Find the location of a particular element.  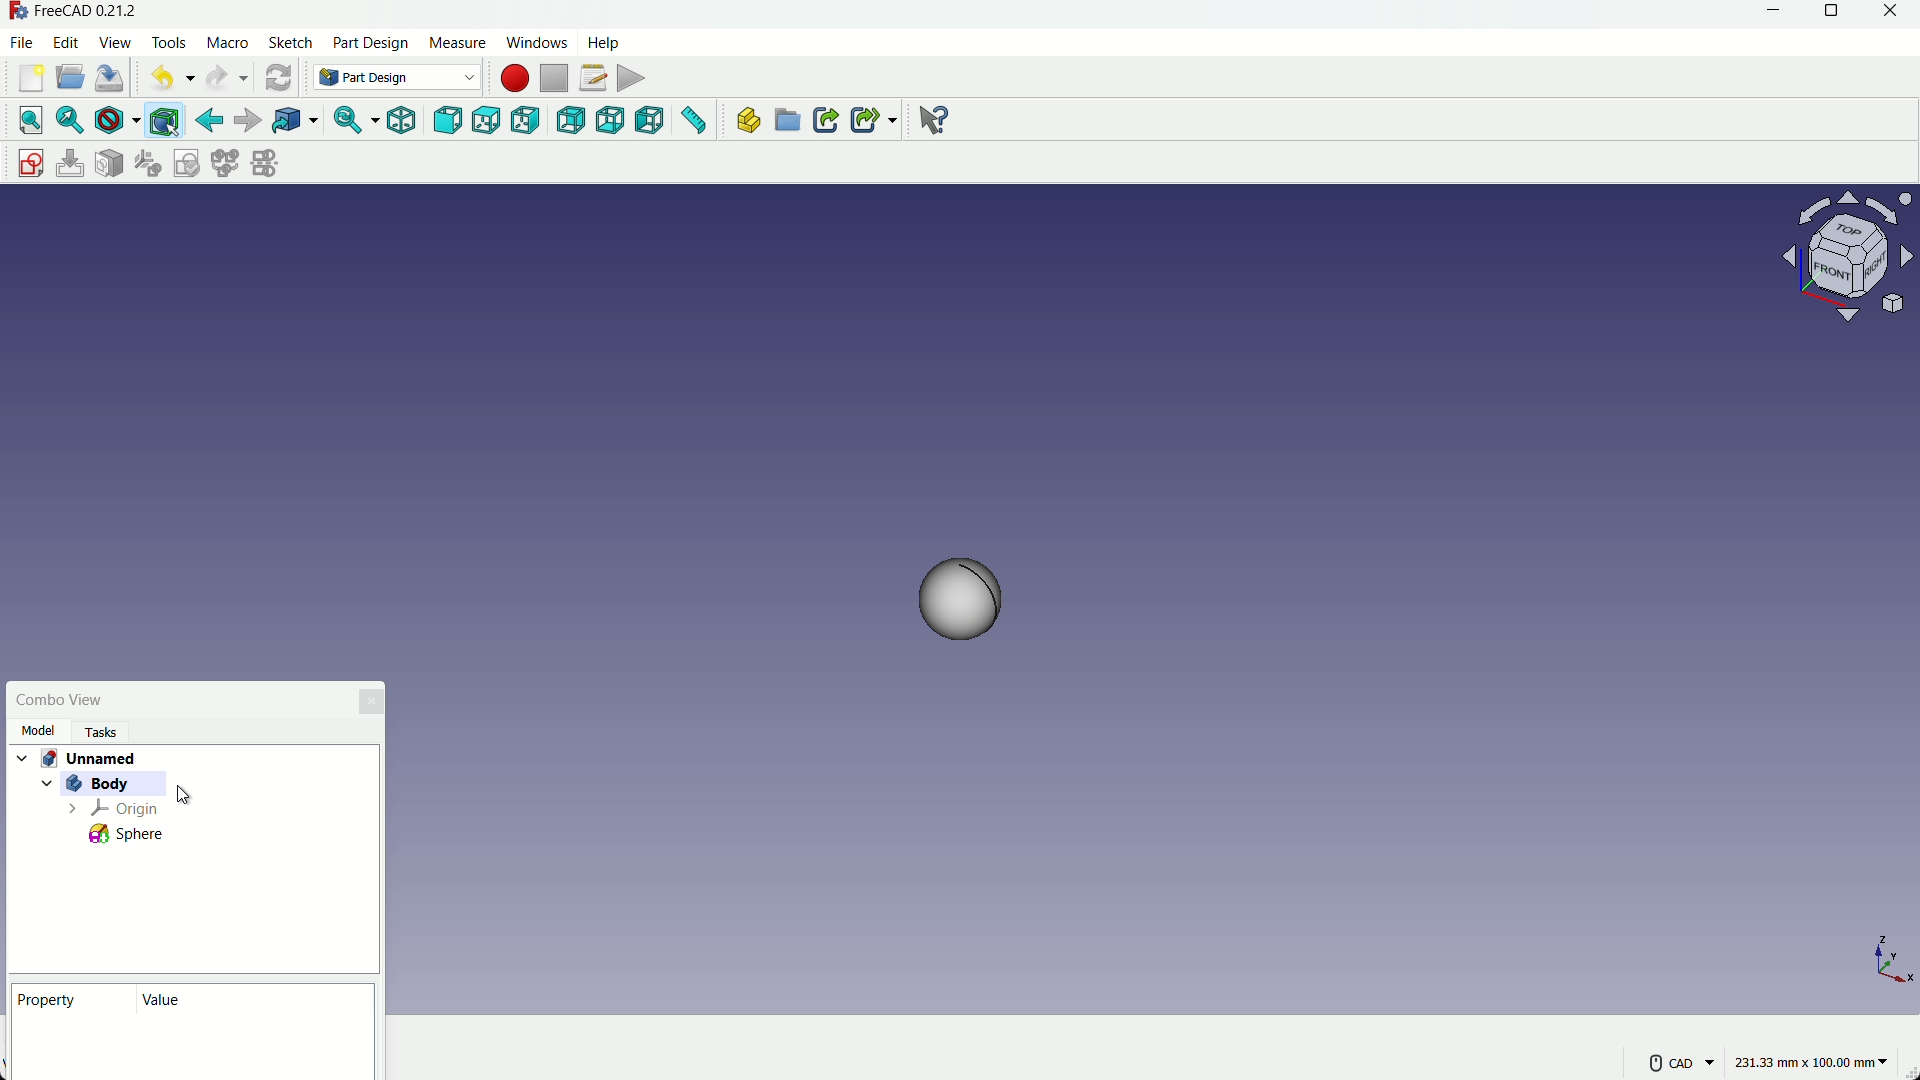

help extension is located at coordinates (935, 122).